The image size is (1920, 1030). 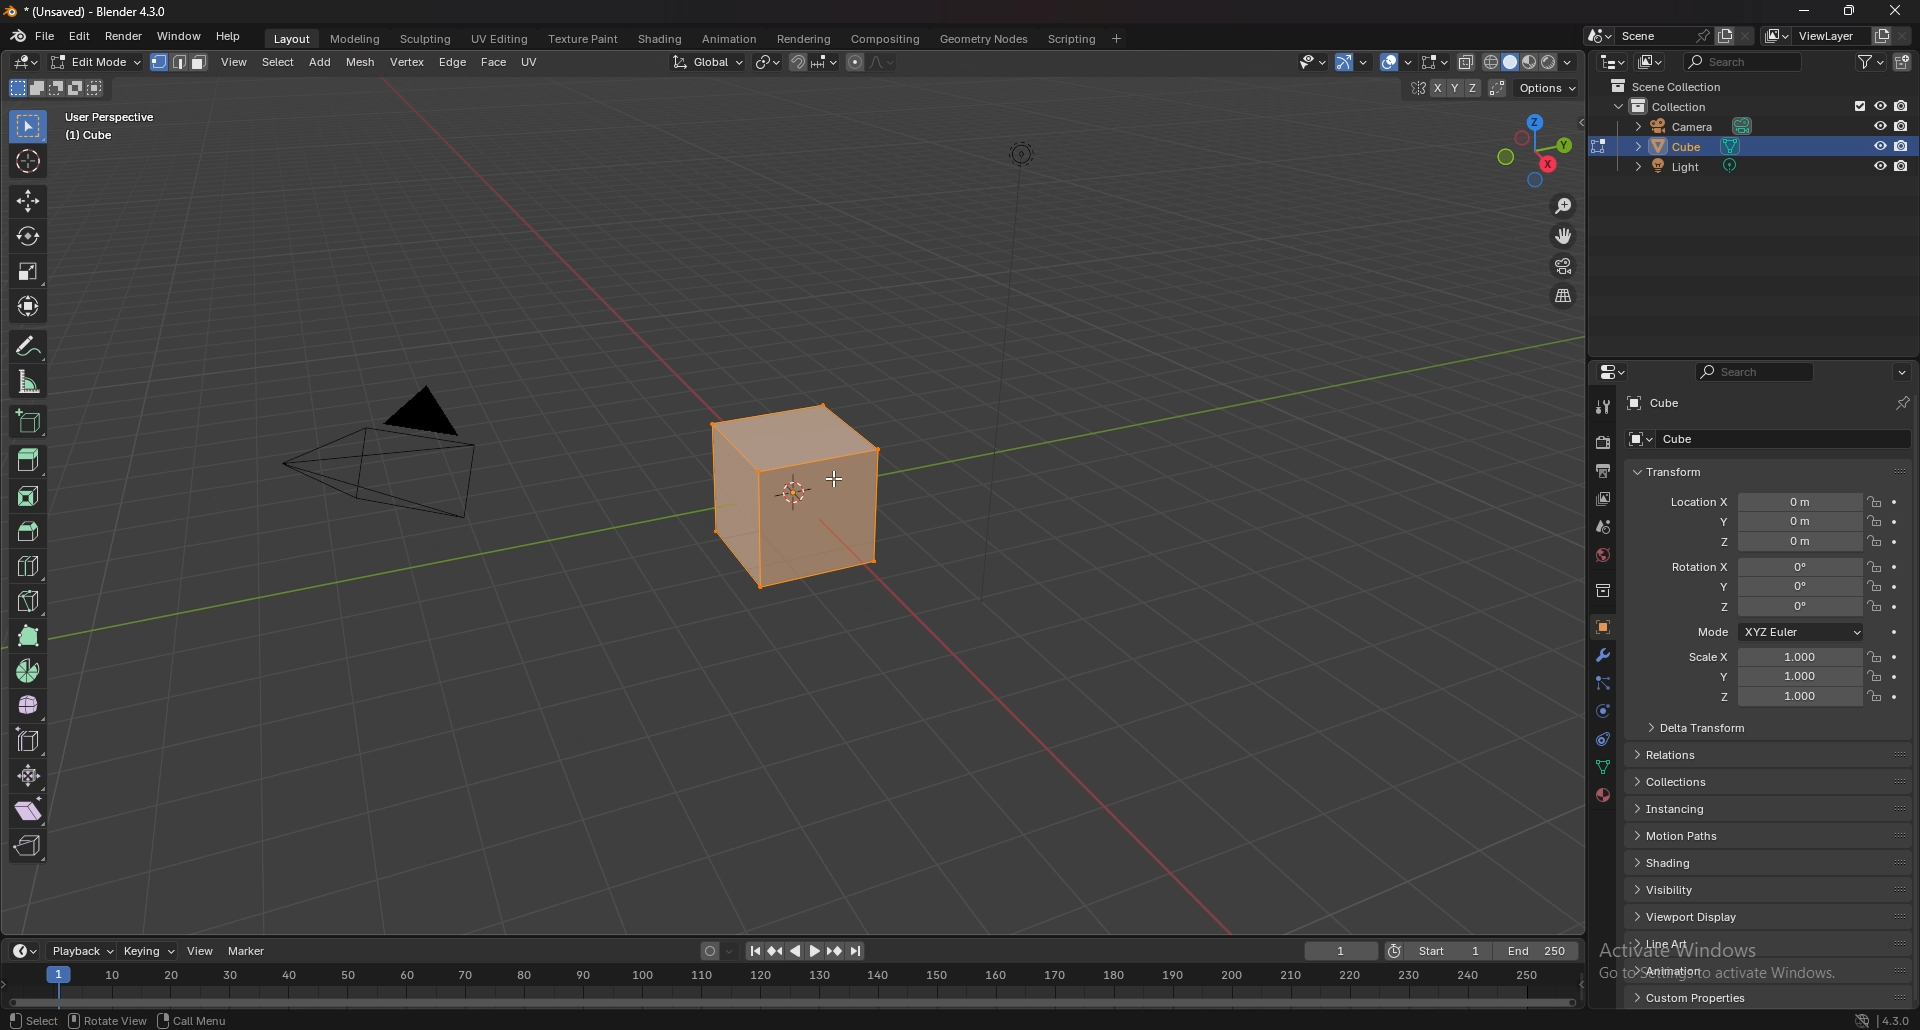 I want to click on cursor, so click(x=838, y=486).